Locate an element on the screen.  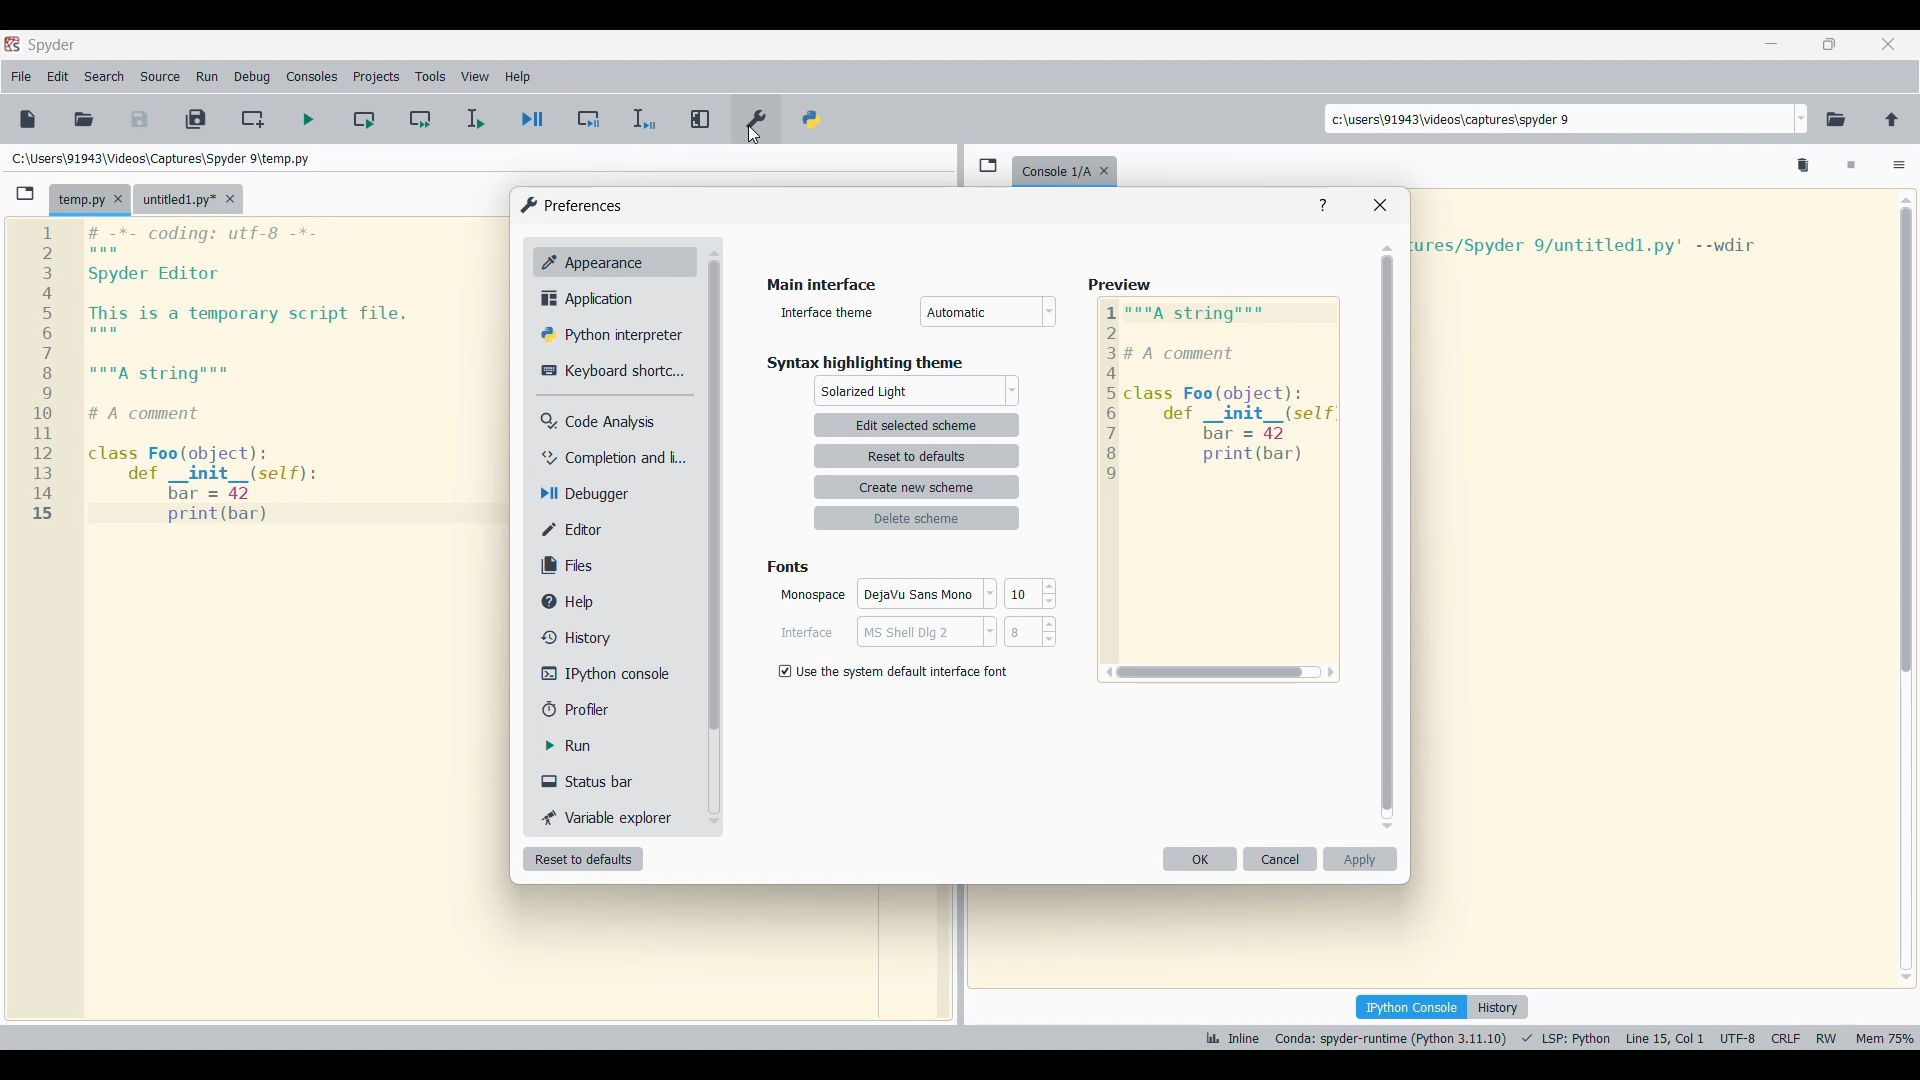
Close tab is located at coordinates (1104, 171).